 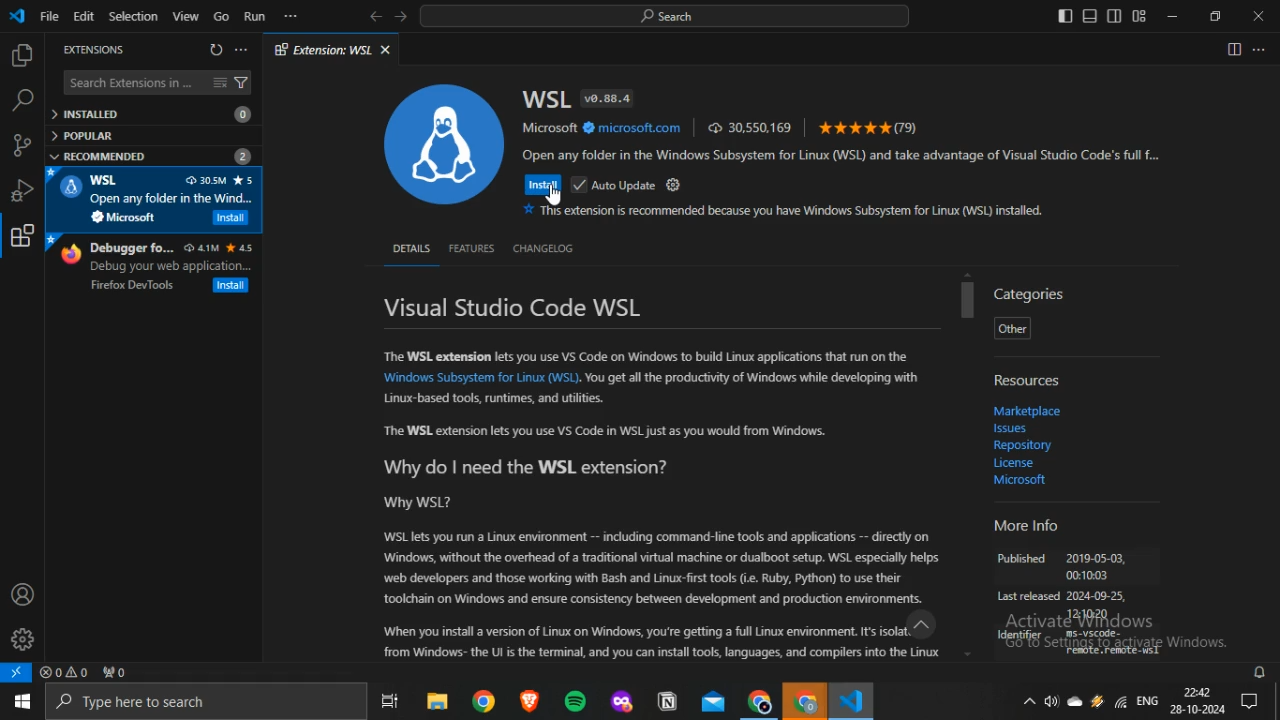 I want to click on scrollbar, so click(x=967, y=301).